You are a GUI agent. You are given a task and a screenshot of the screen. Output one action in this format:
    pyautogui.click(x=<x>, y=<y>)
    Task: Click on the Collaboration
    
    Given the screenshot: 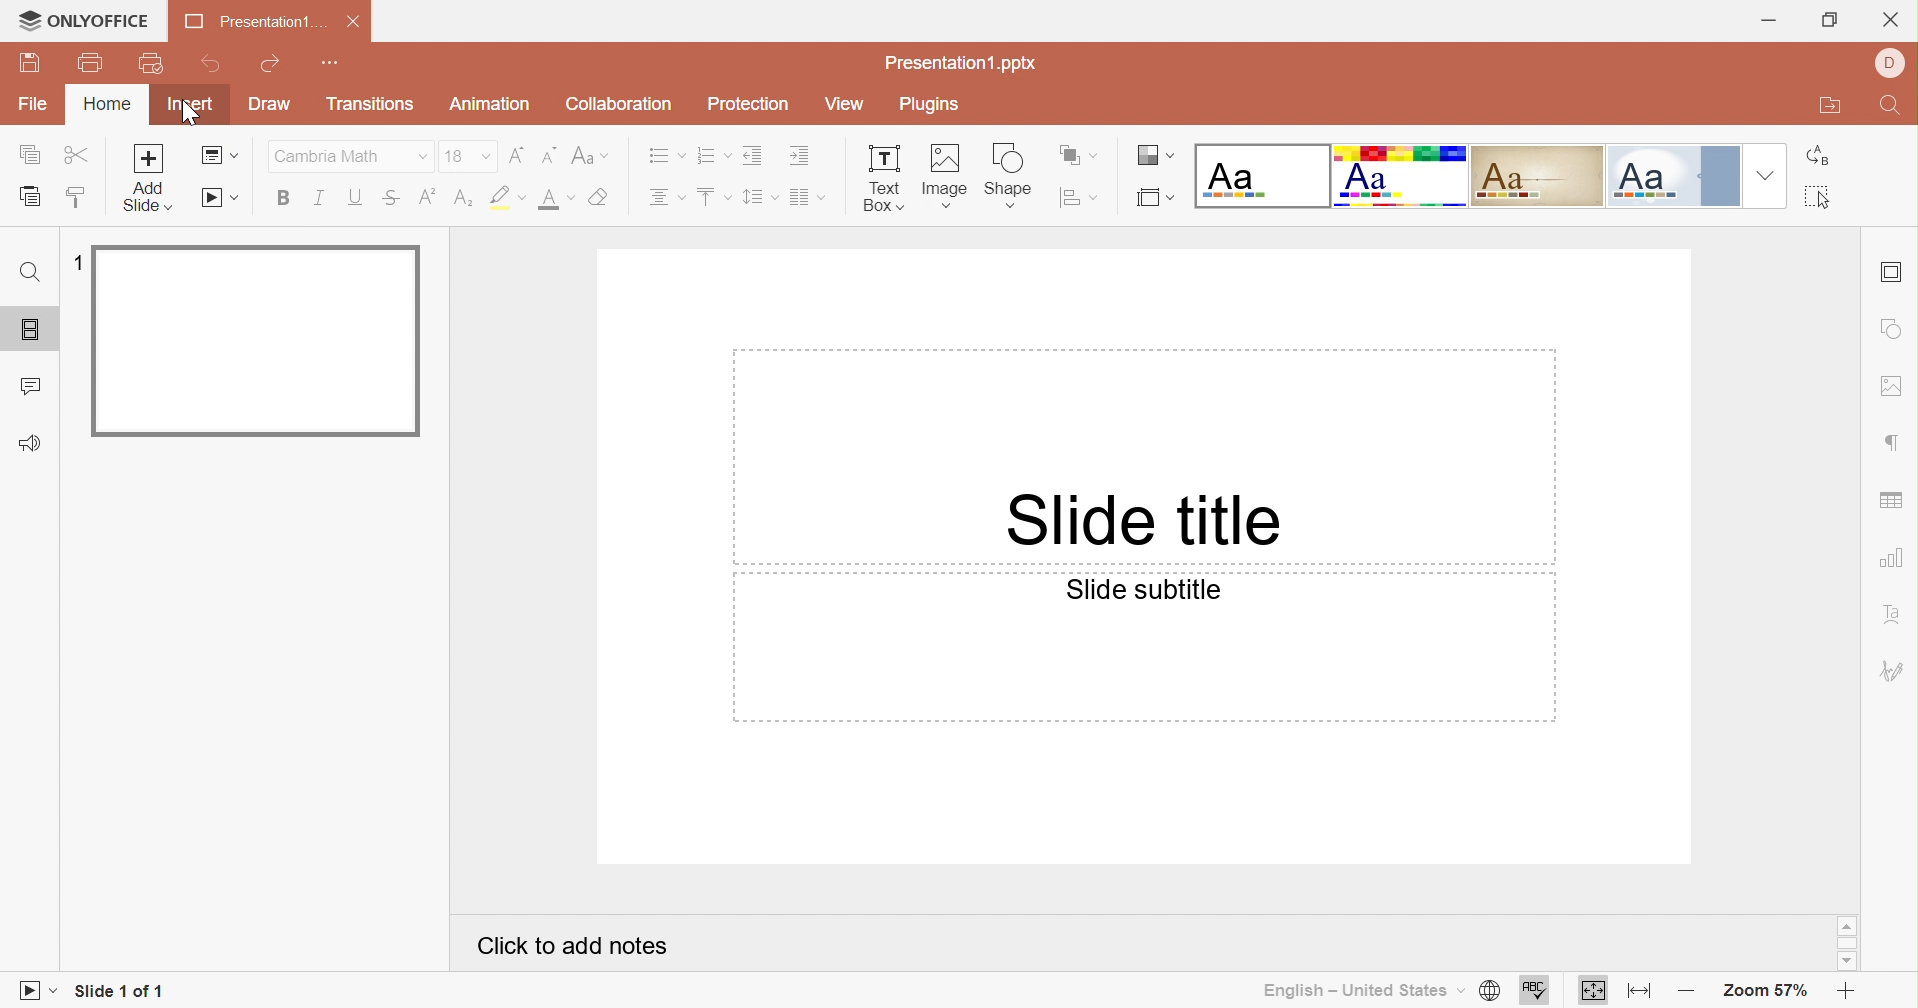 What is the action you would take?
    pyautogui.click(x=619, y=104)
    